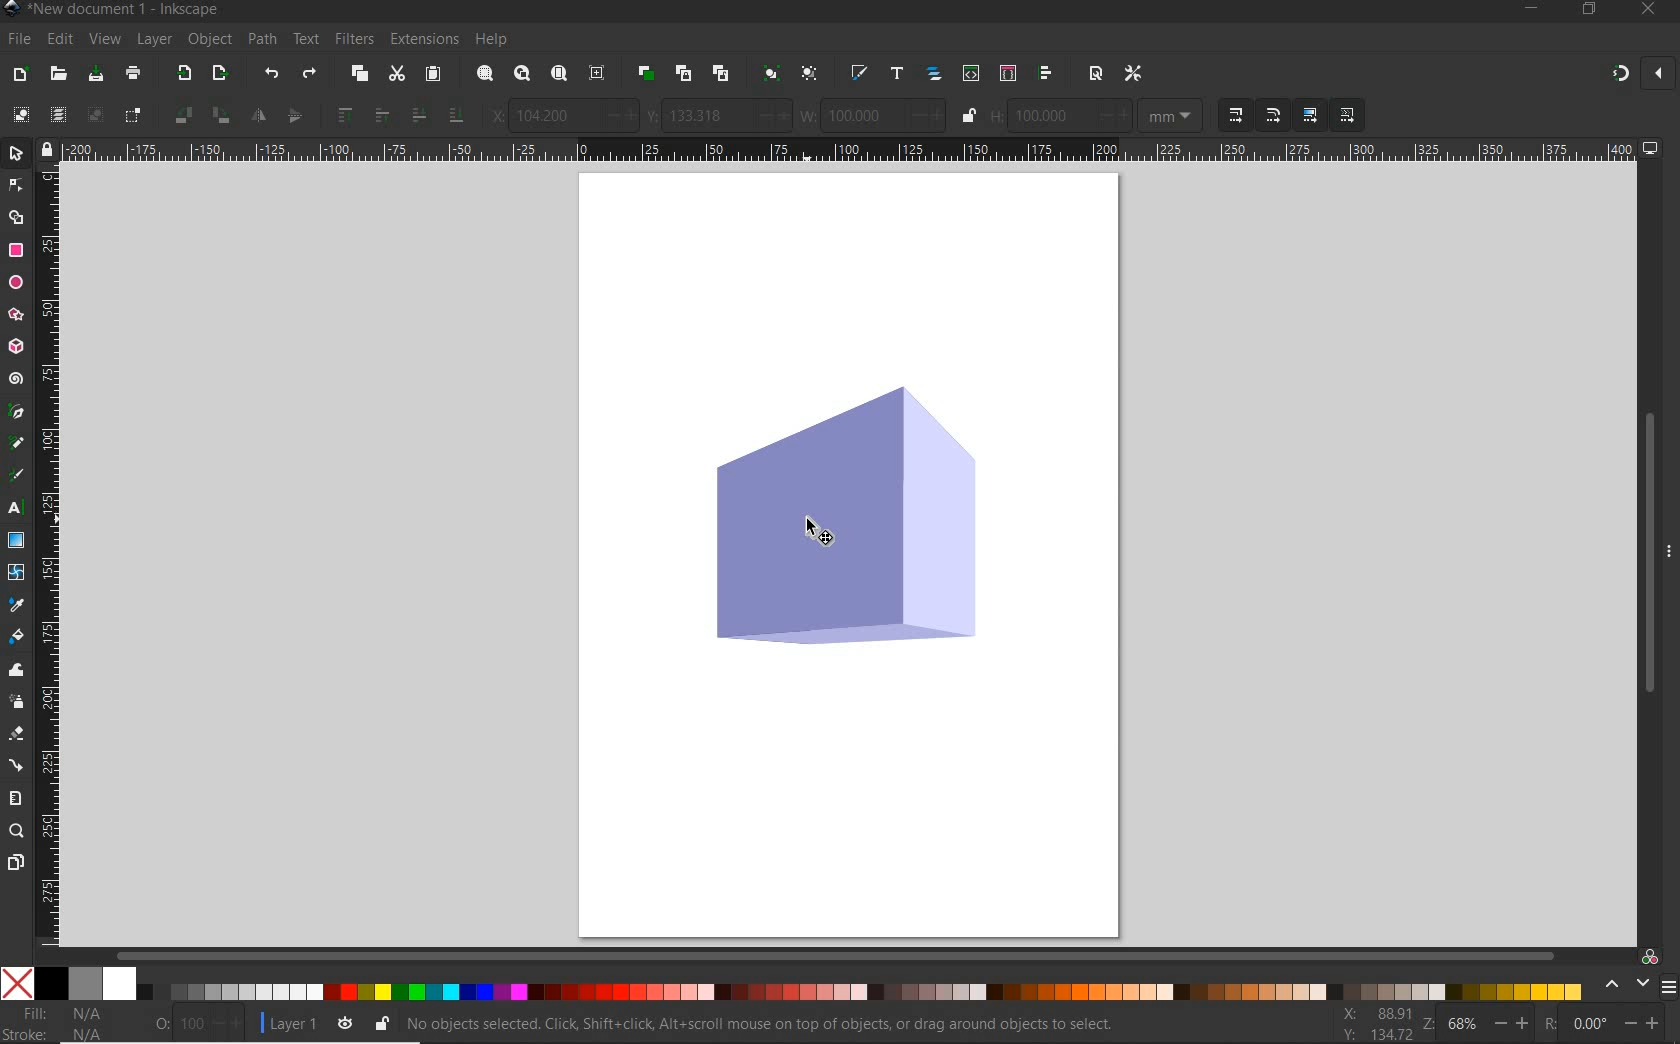 The height and width of the screenshot is (1044, 1680). Describe the element at coordinates (220, 76) in the screenshot. I see `OPEN EXPORT` at that location.